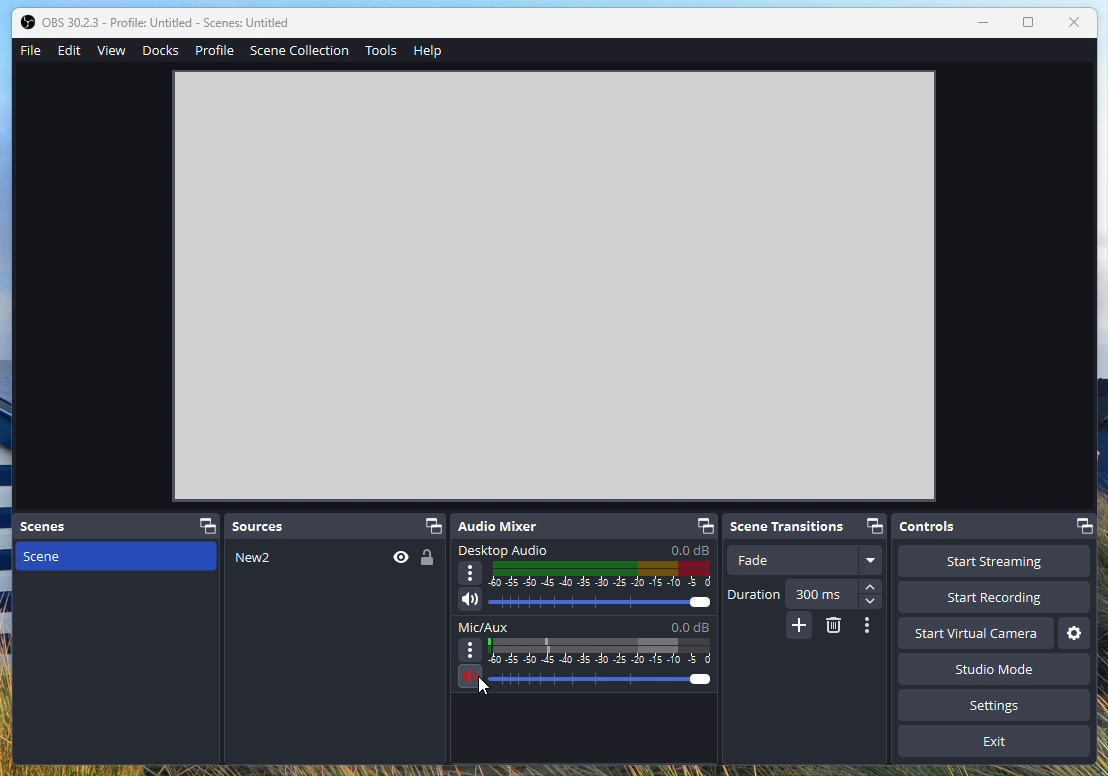 Image resolution: width=1108 pixels, height=776 pixels. I want to click on Duration, so click(807, 595).